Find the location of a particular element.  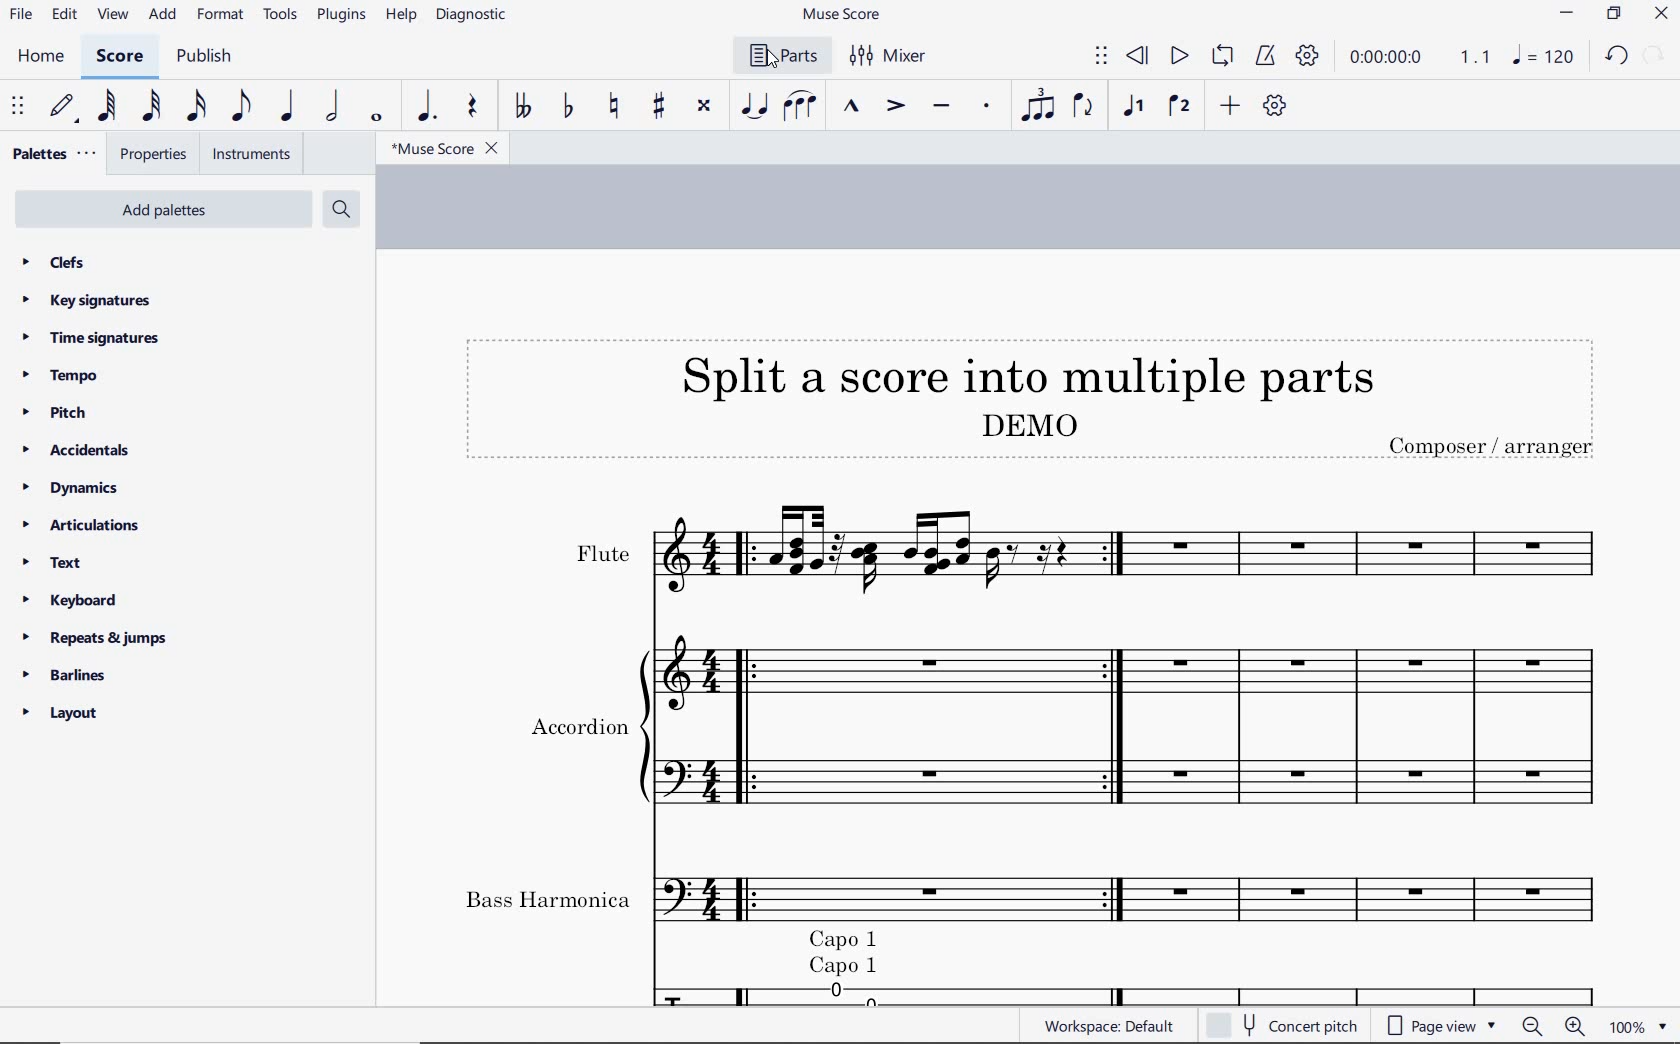

Instrument: Bass Harmonica is located at coordinates (1005, 897).